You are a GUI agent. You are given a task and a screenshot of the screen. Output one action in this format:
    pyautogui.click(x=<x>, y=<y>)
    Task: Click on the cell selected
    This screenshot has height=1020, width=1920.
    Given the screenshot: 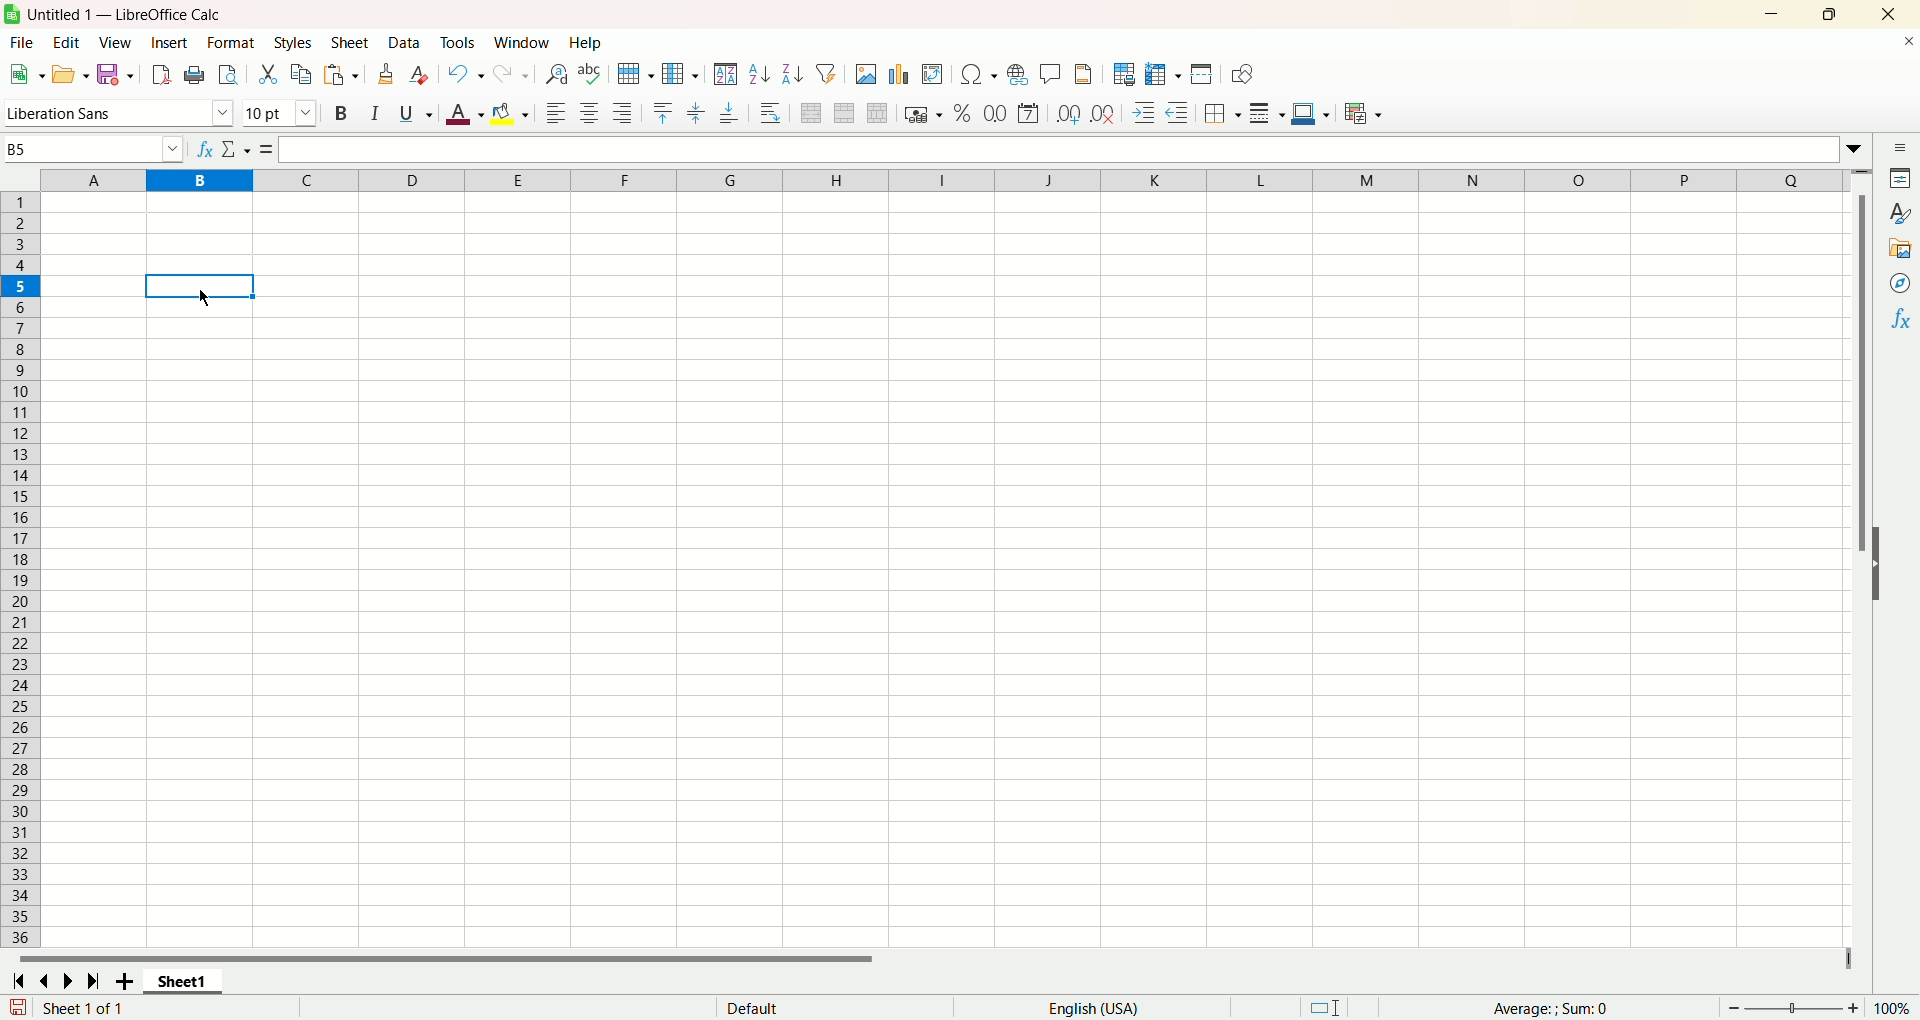 What is the action you would take?
    pyautogui.click(x=200, y=285)
    